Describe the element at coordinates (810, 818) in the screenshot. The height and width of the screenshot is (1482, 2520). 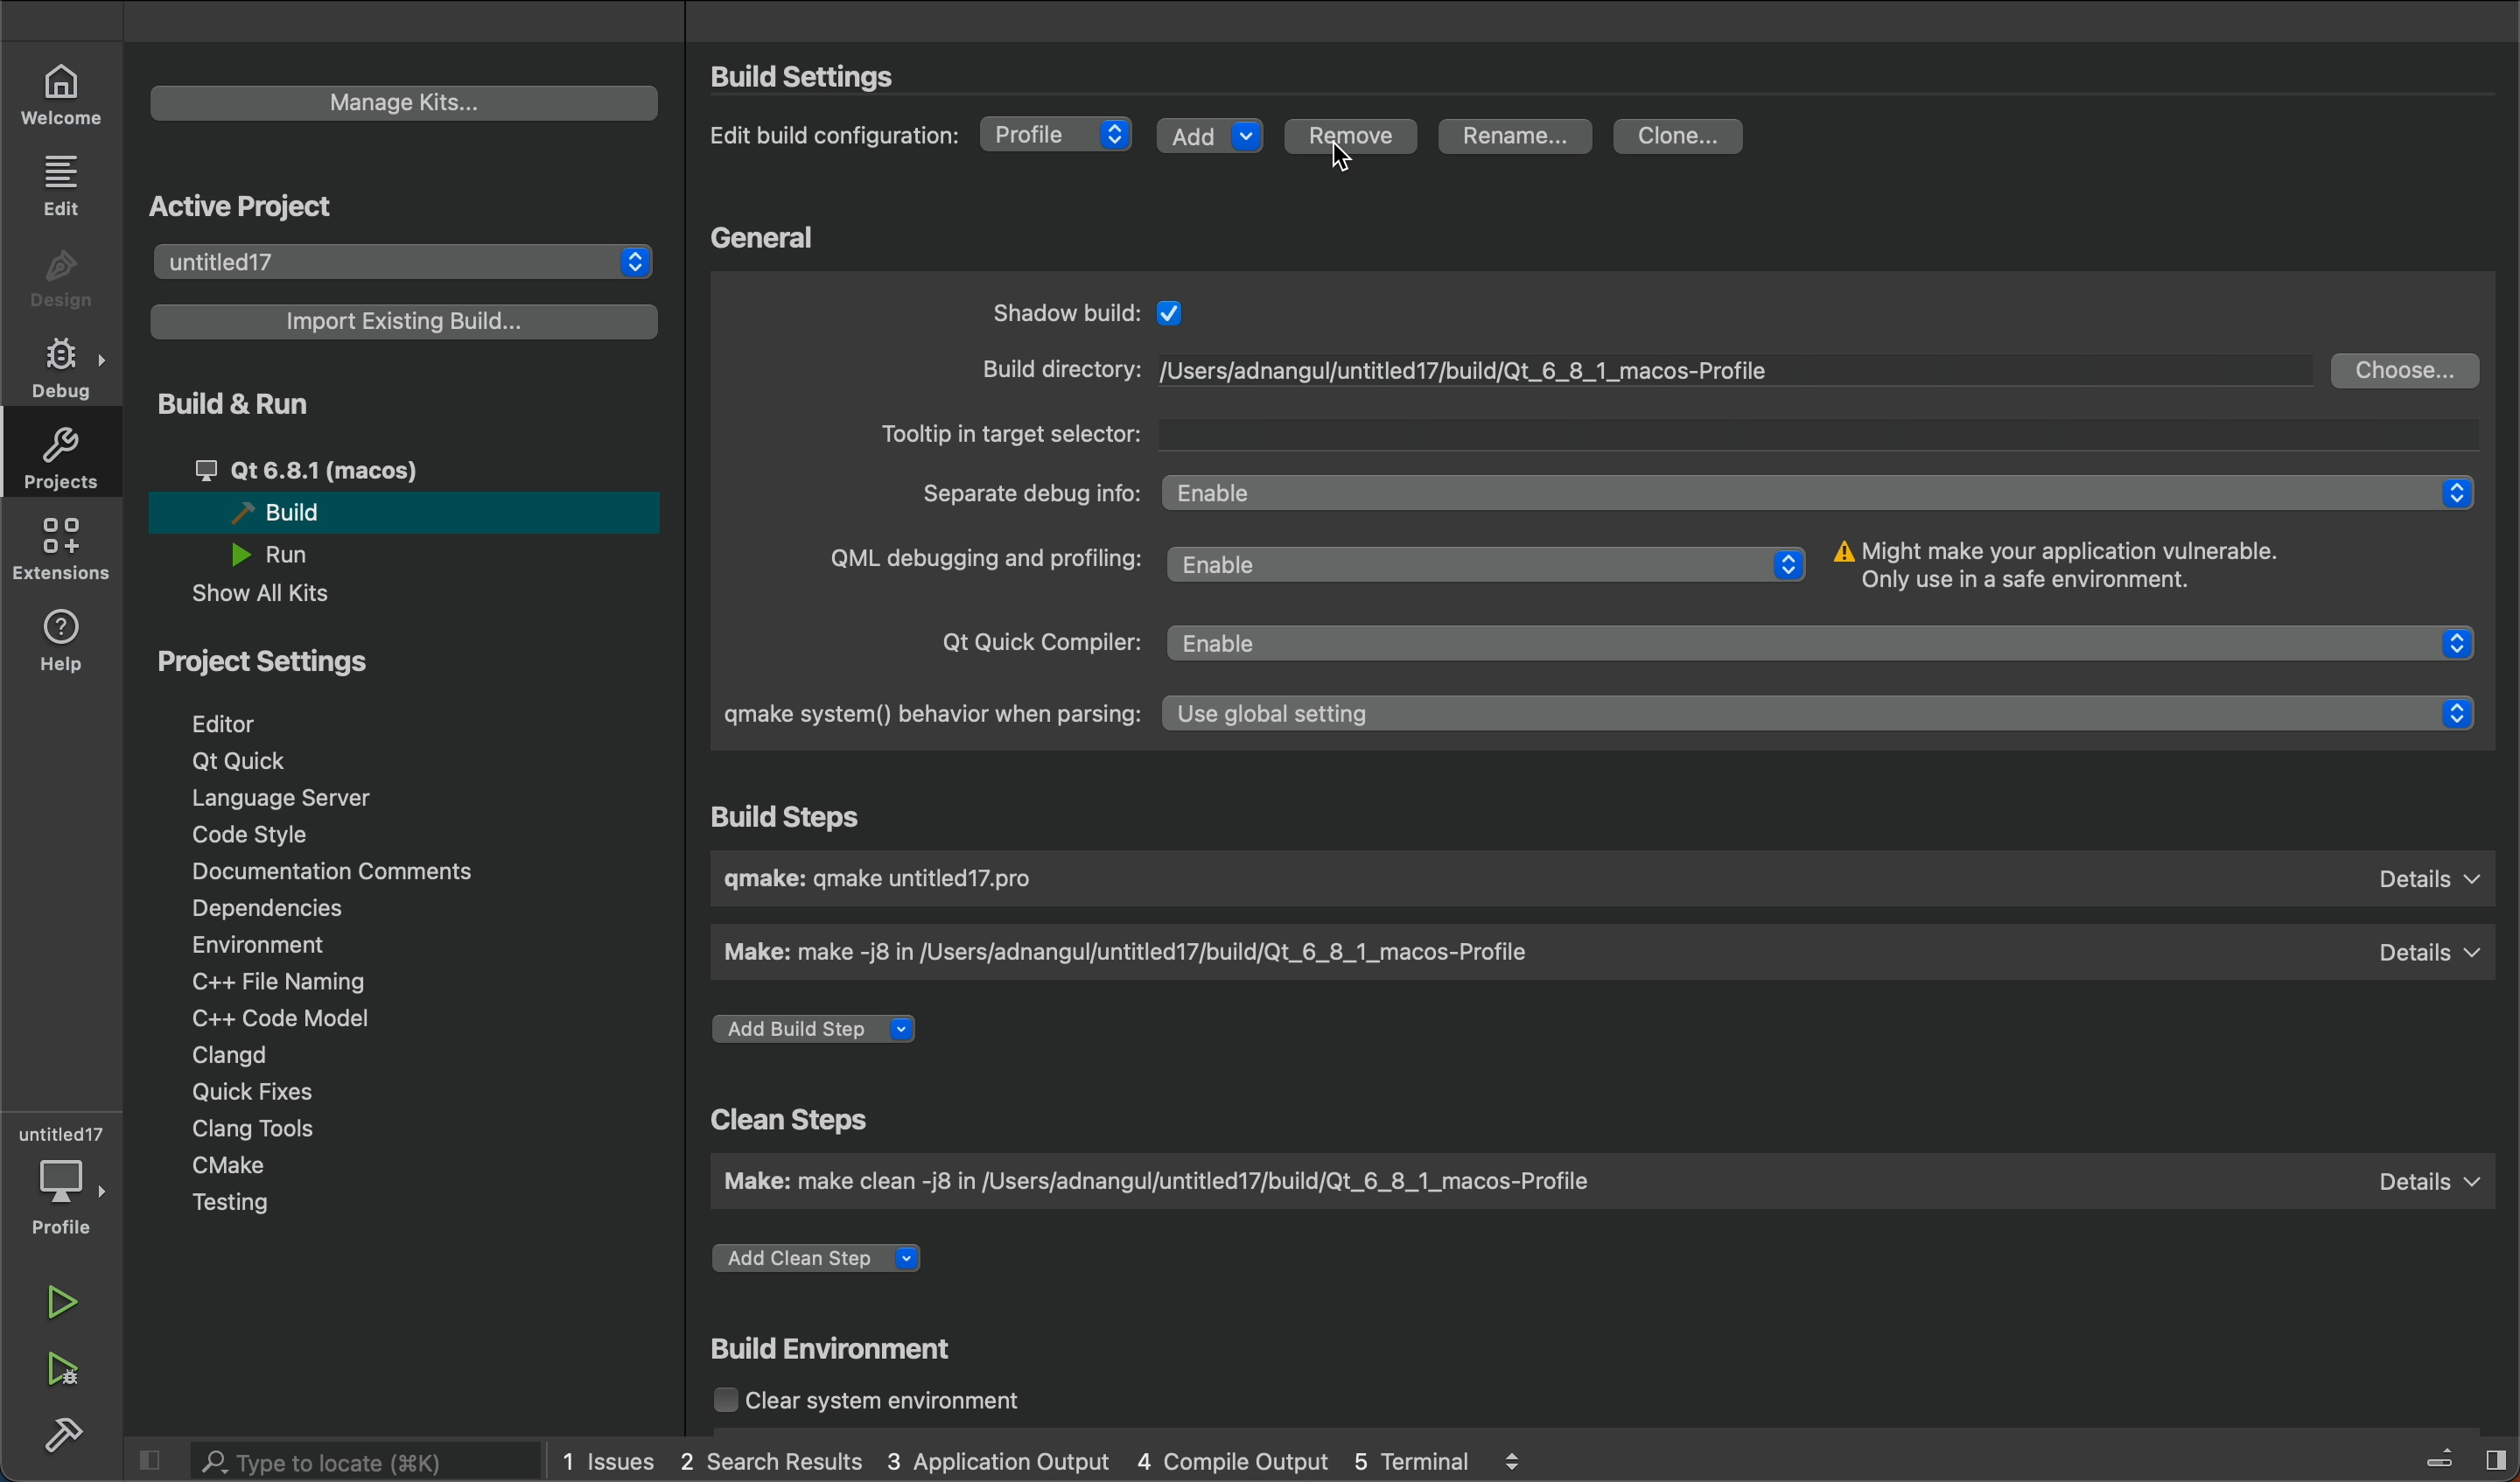
I see `build step` at that location.